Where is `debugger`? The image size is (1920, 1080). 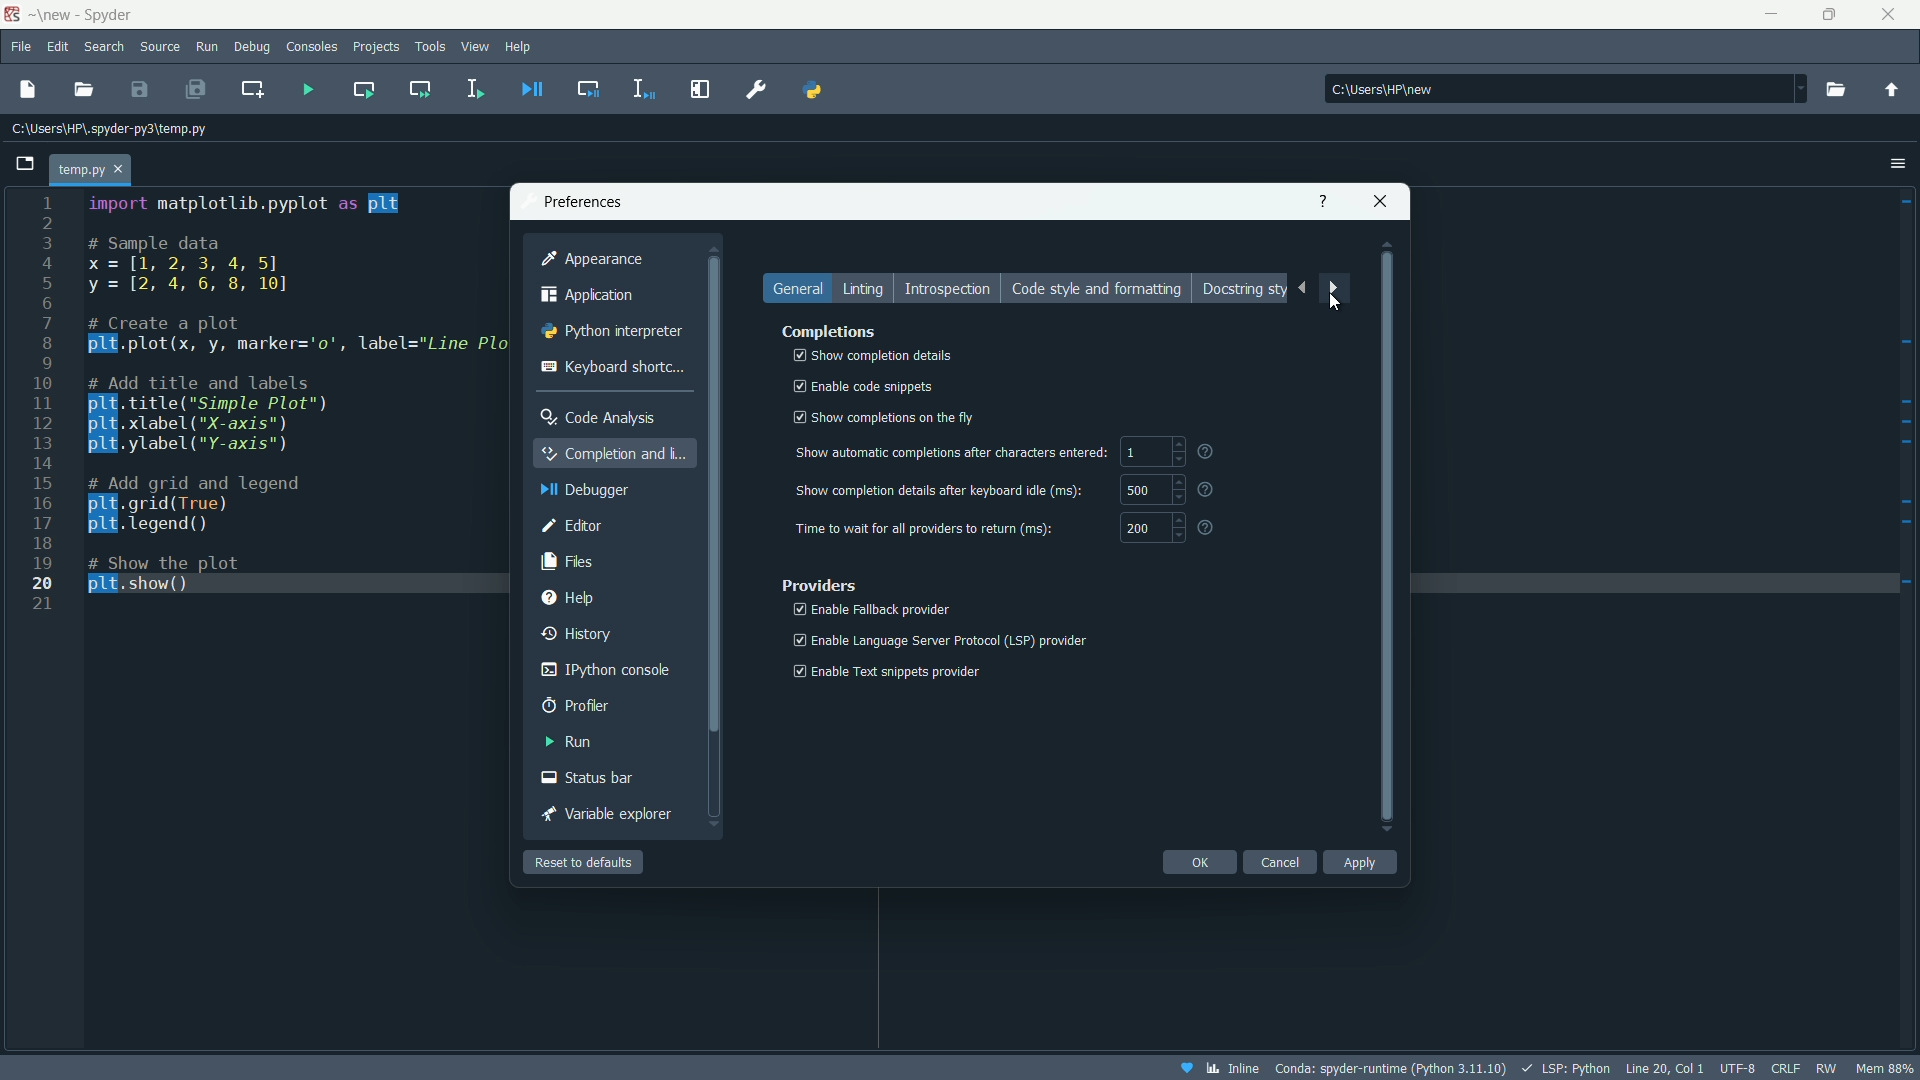 debugger is located at coordinates (580, 491).